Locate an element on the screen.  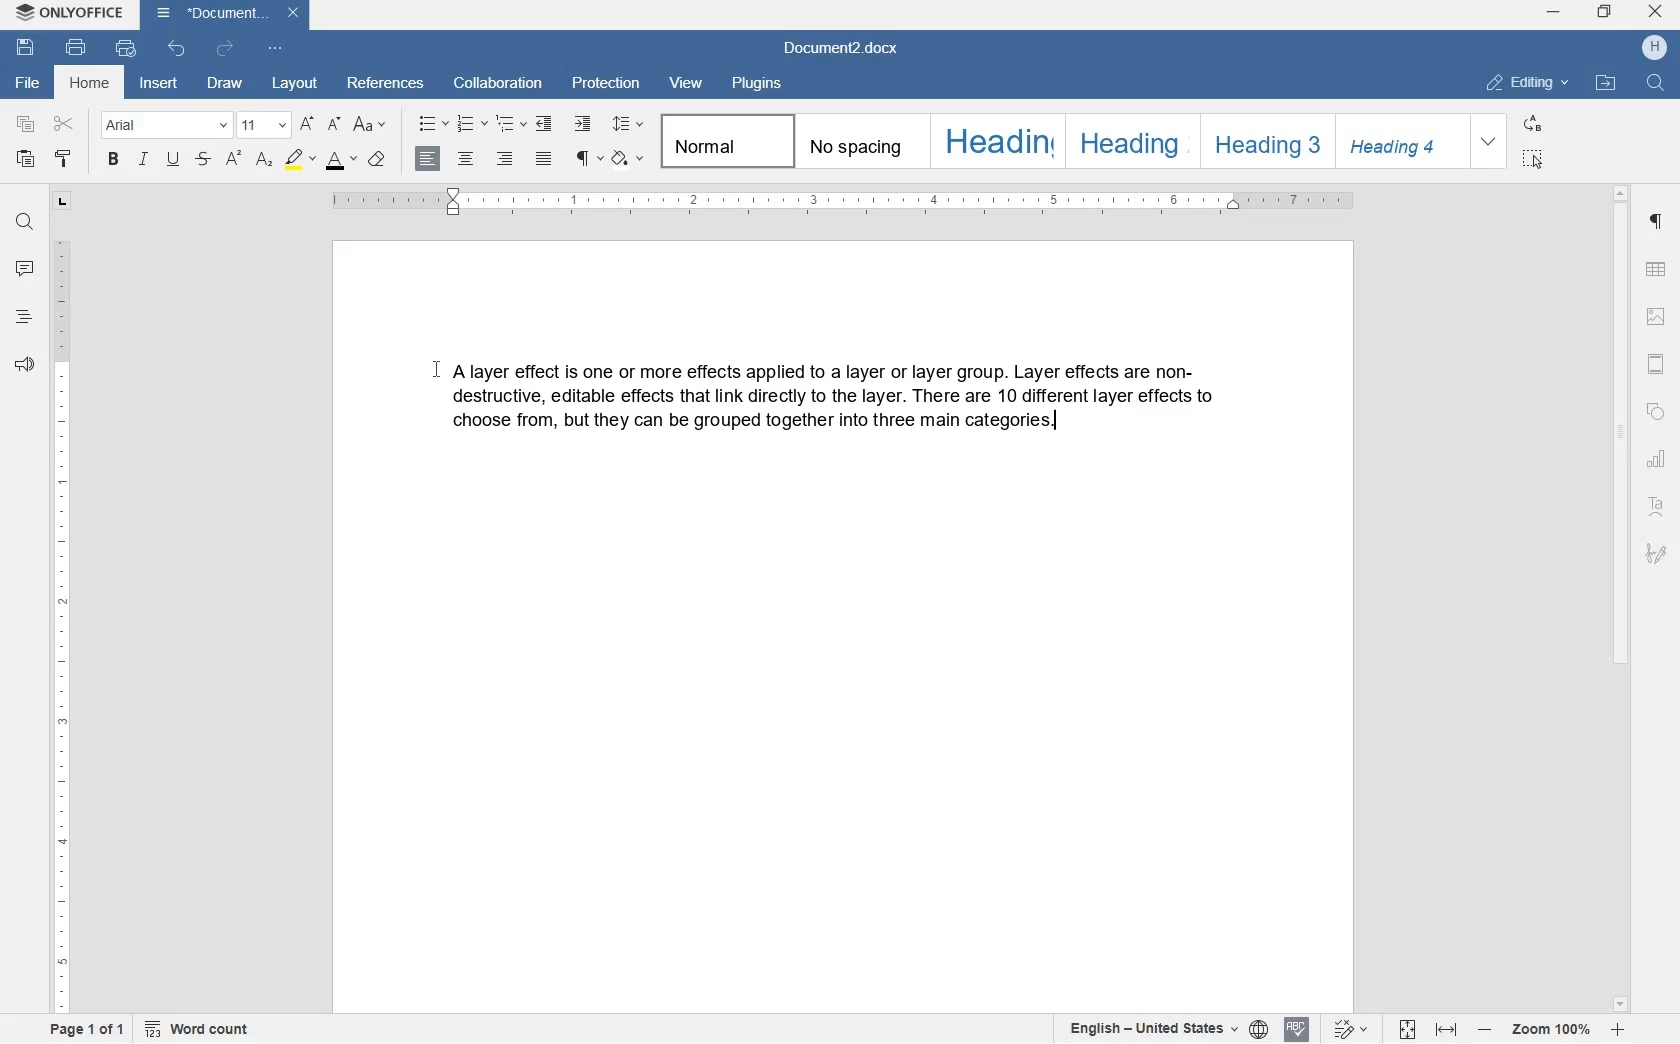
protection is located at coordinates (603, 85).